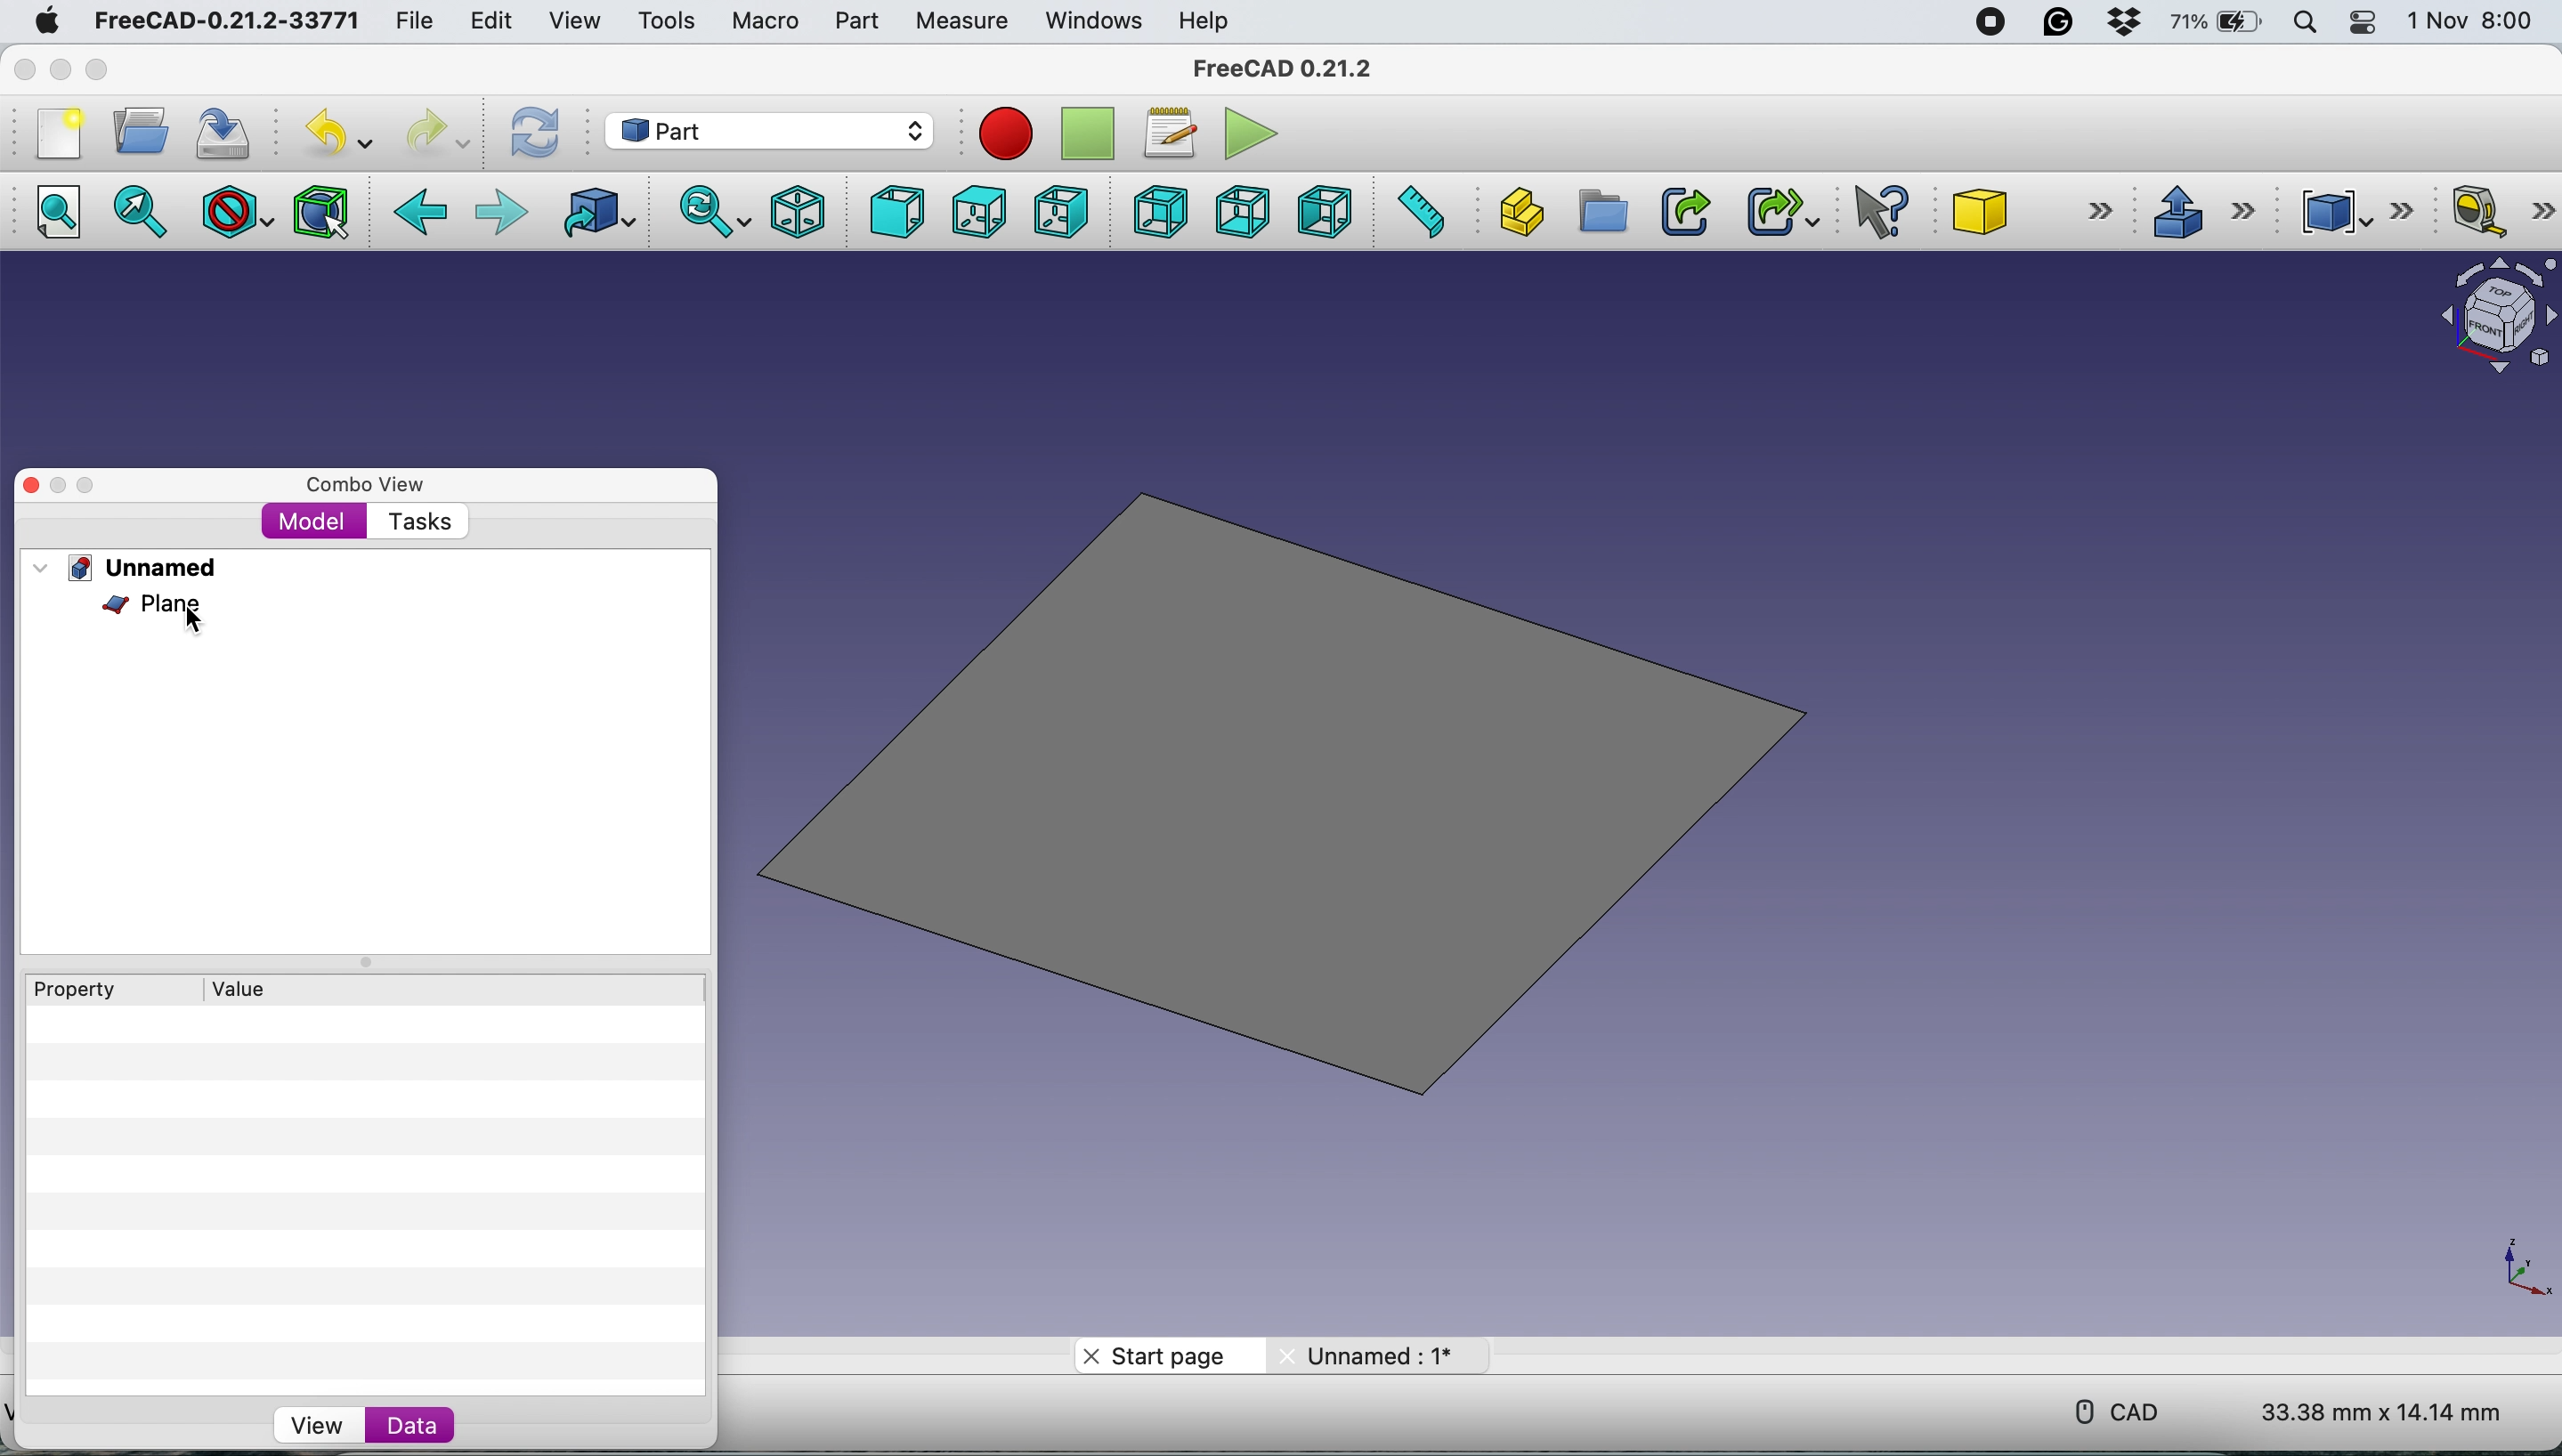 The height and width of the screenshot is (1456, 2562). I want to click on screen recorder, so click(1978, 22).